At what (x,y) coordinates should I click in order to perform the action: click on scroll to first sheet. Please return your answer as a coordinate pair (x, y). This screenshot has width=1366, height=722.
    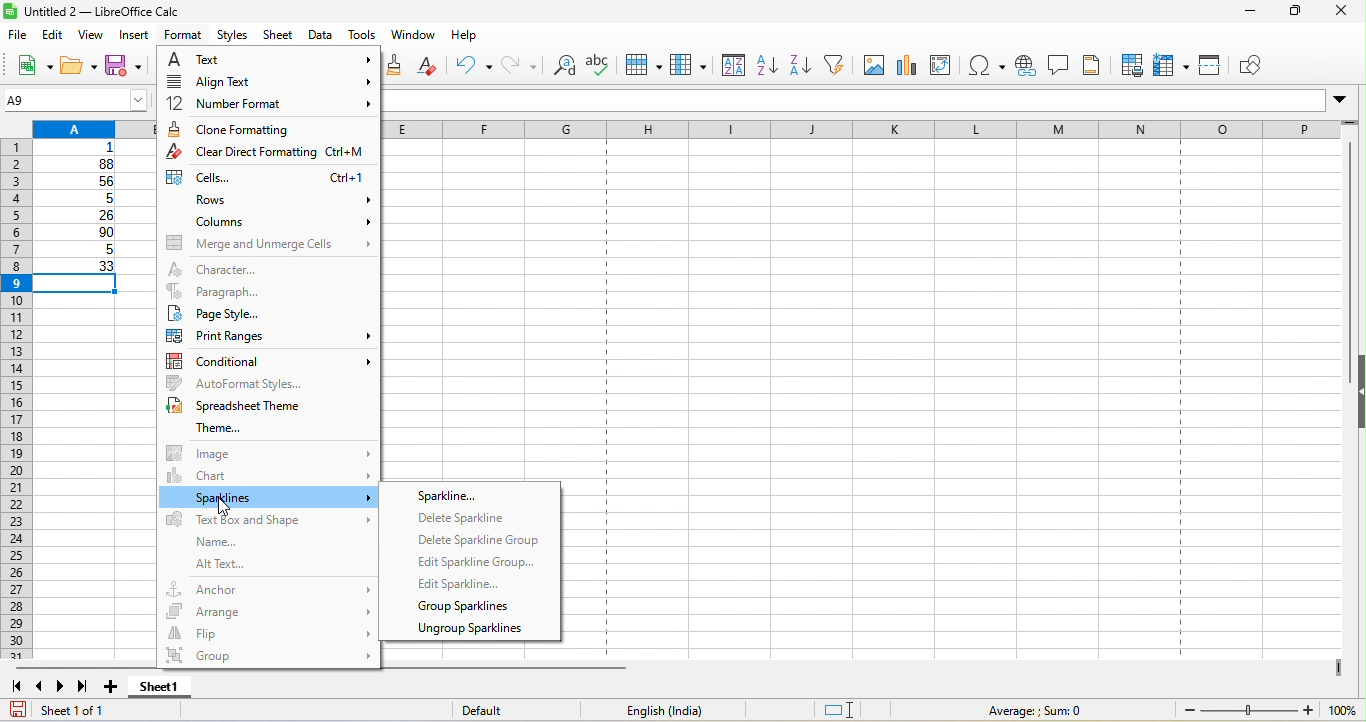
    Looking at the image, I should click on (16, 687).